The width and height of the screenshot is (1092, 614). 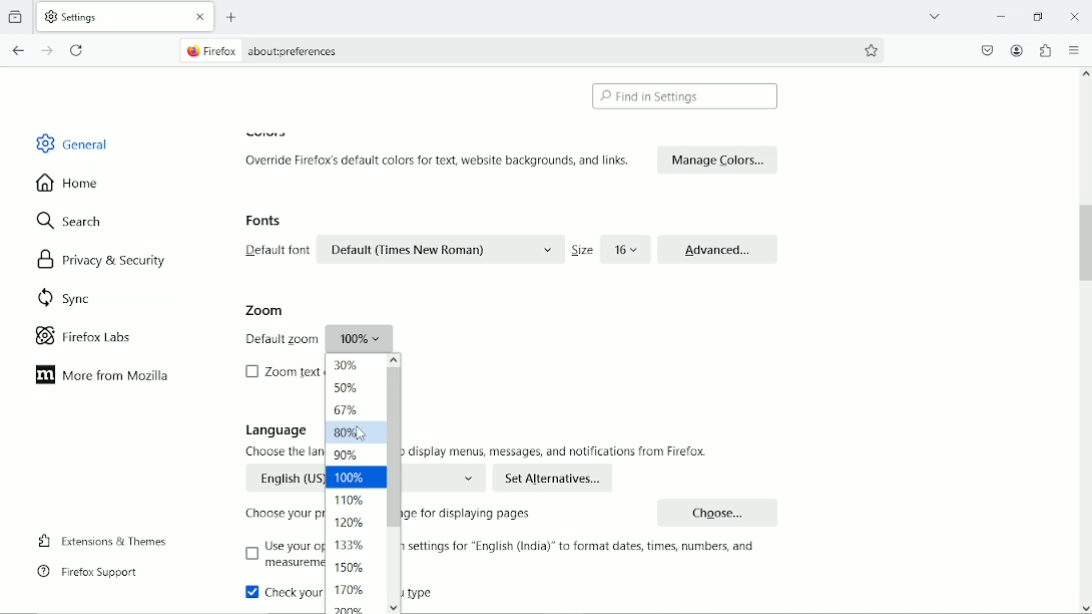 What do you see at coordinates (936, 16) in the screenshot?
I see `list all tabs` at bounding box center [936, 16].